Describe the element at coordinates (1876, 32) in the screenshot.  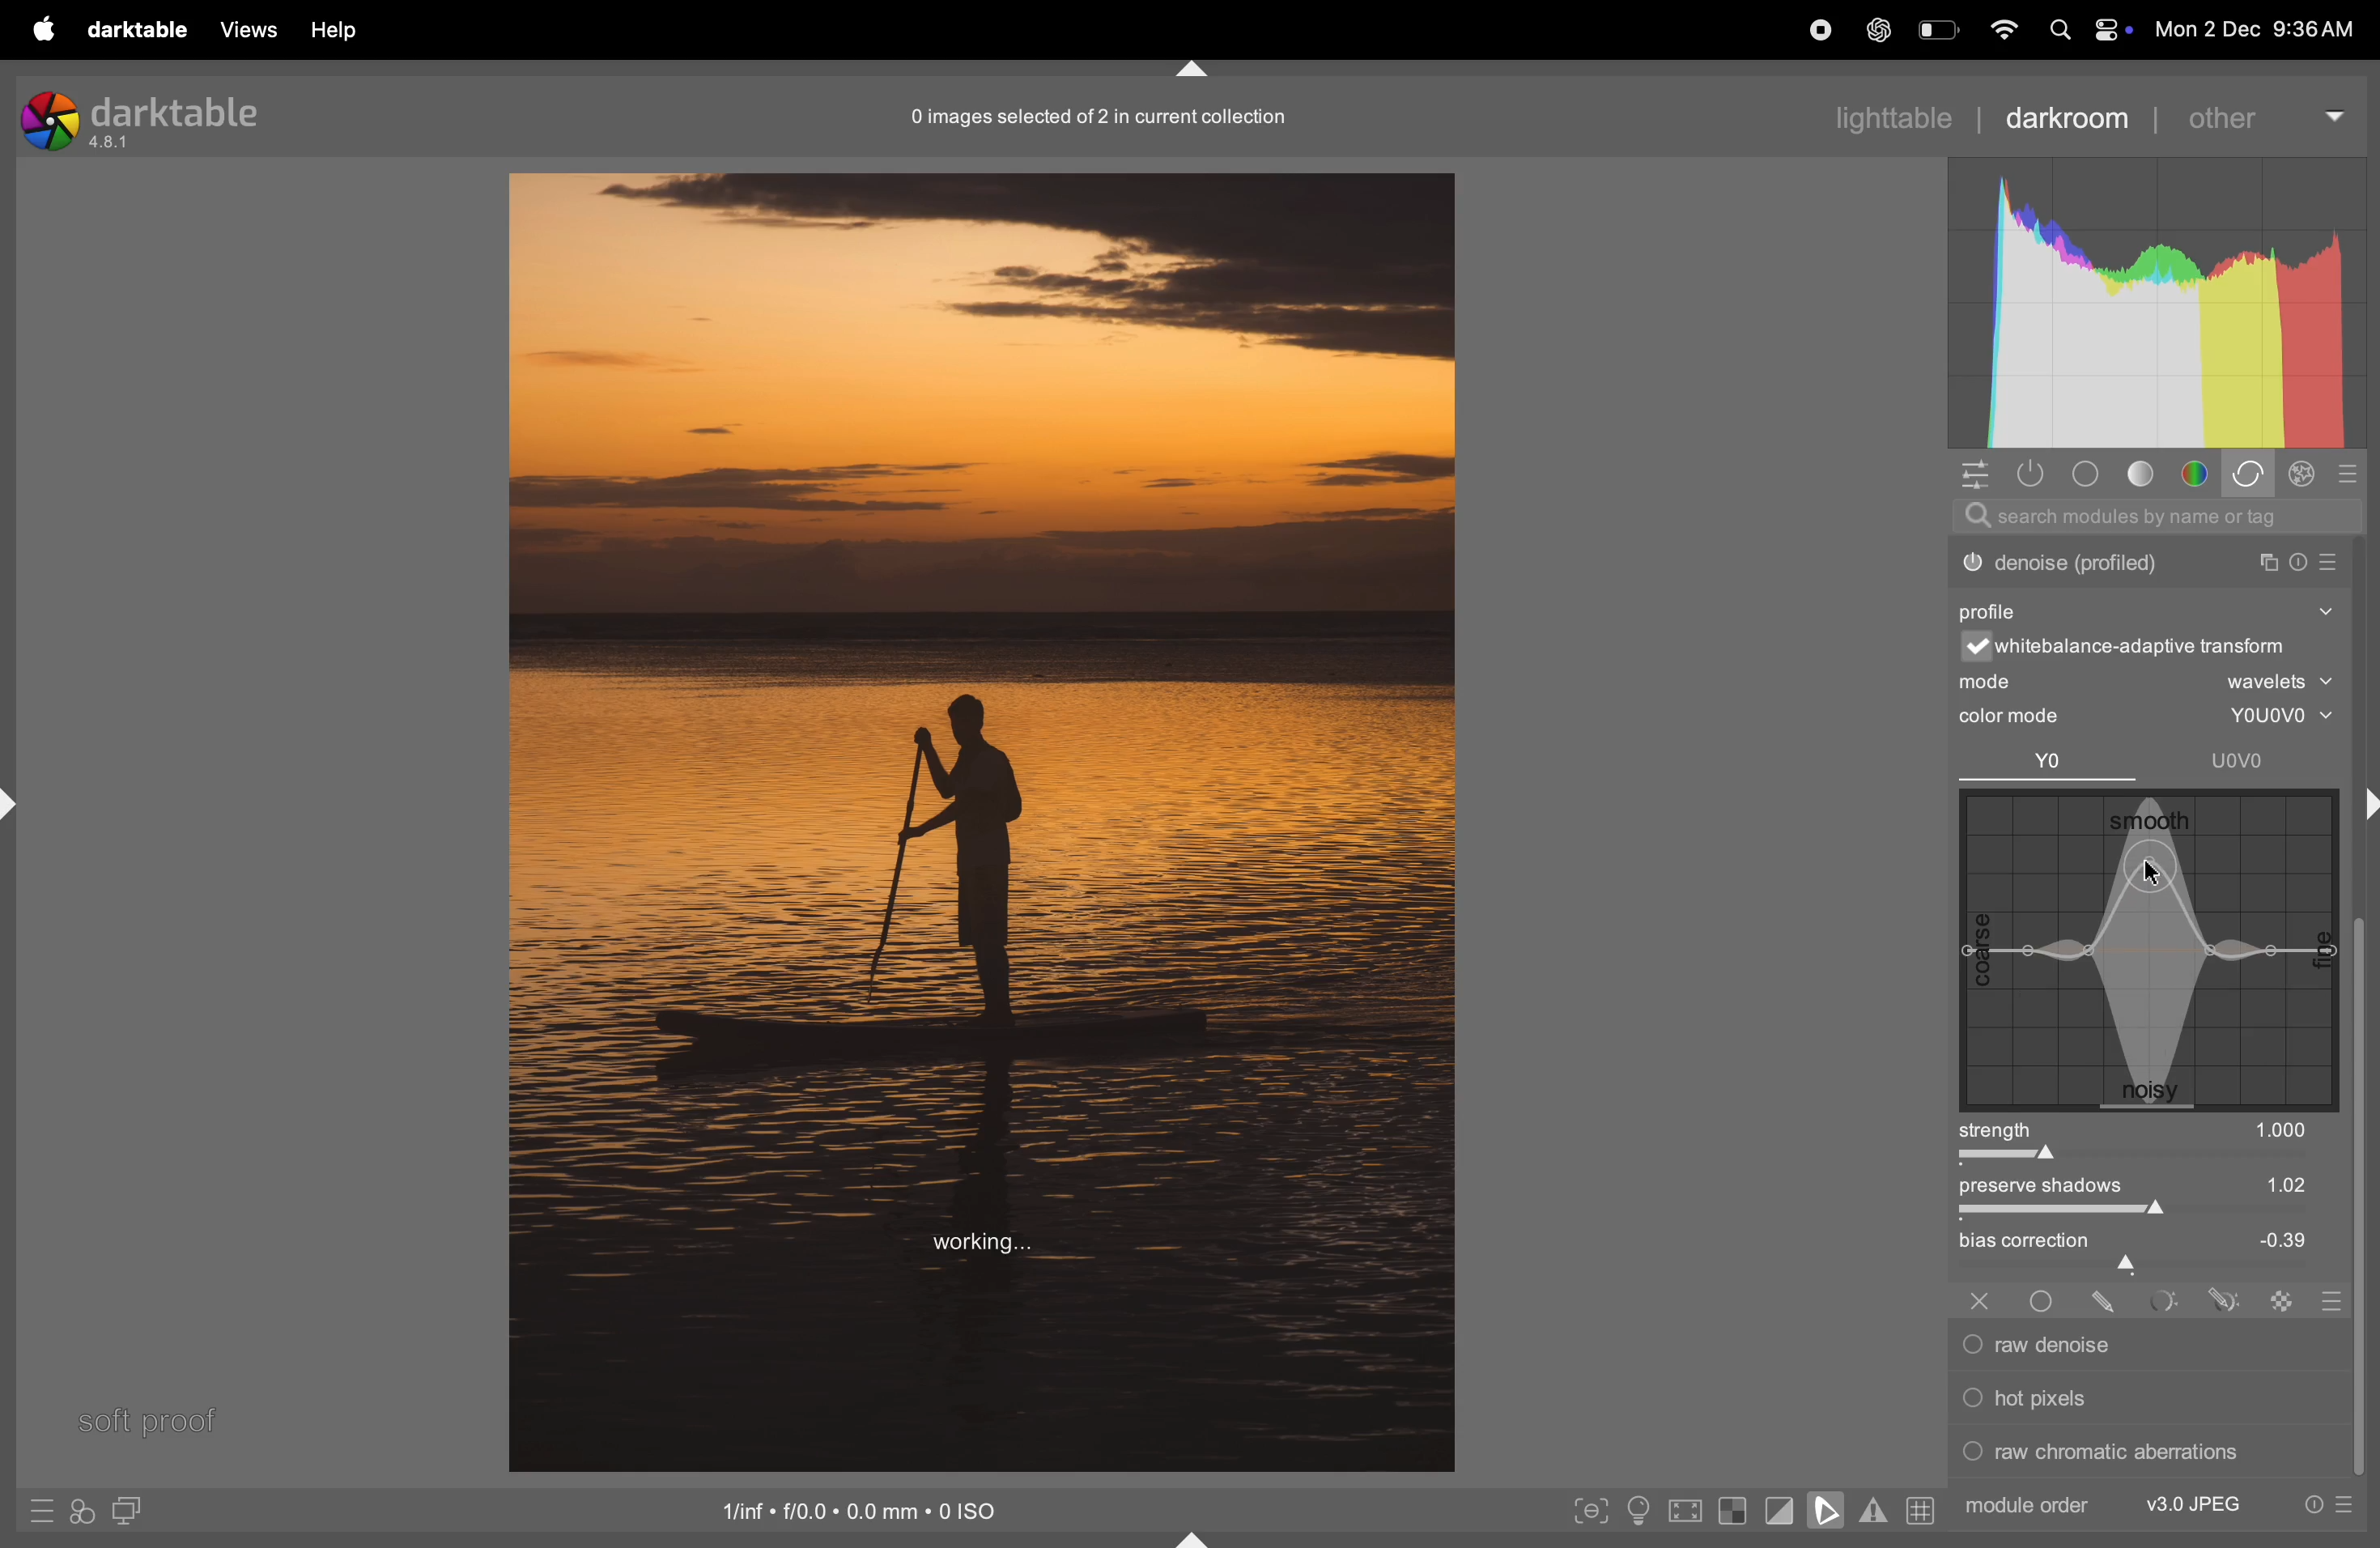
I see `chatgpt` at that location.